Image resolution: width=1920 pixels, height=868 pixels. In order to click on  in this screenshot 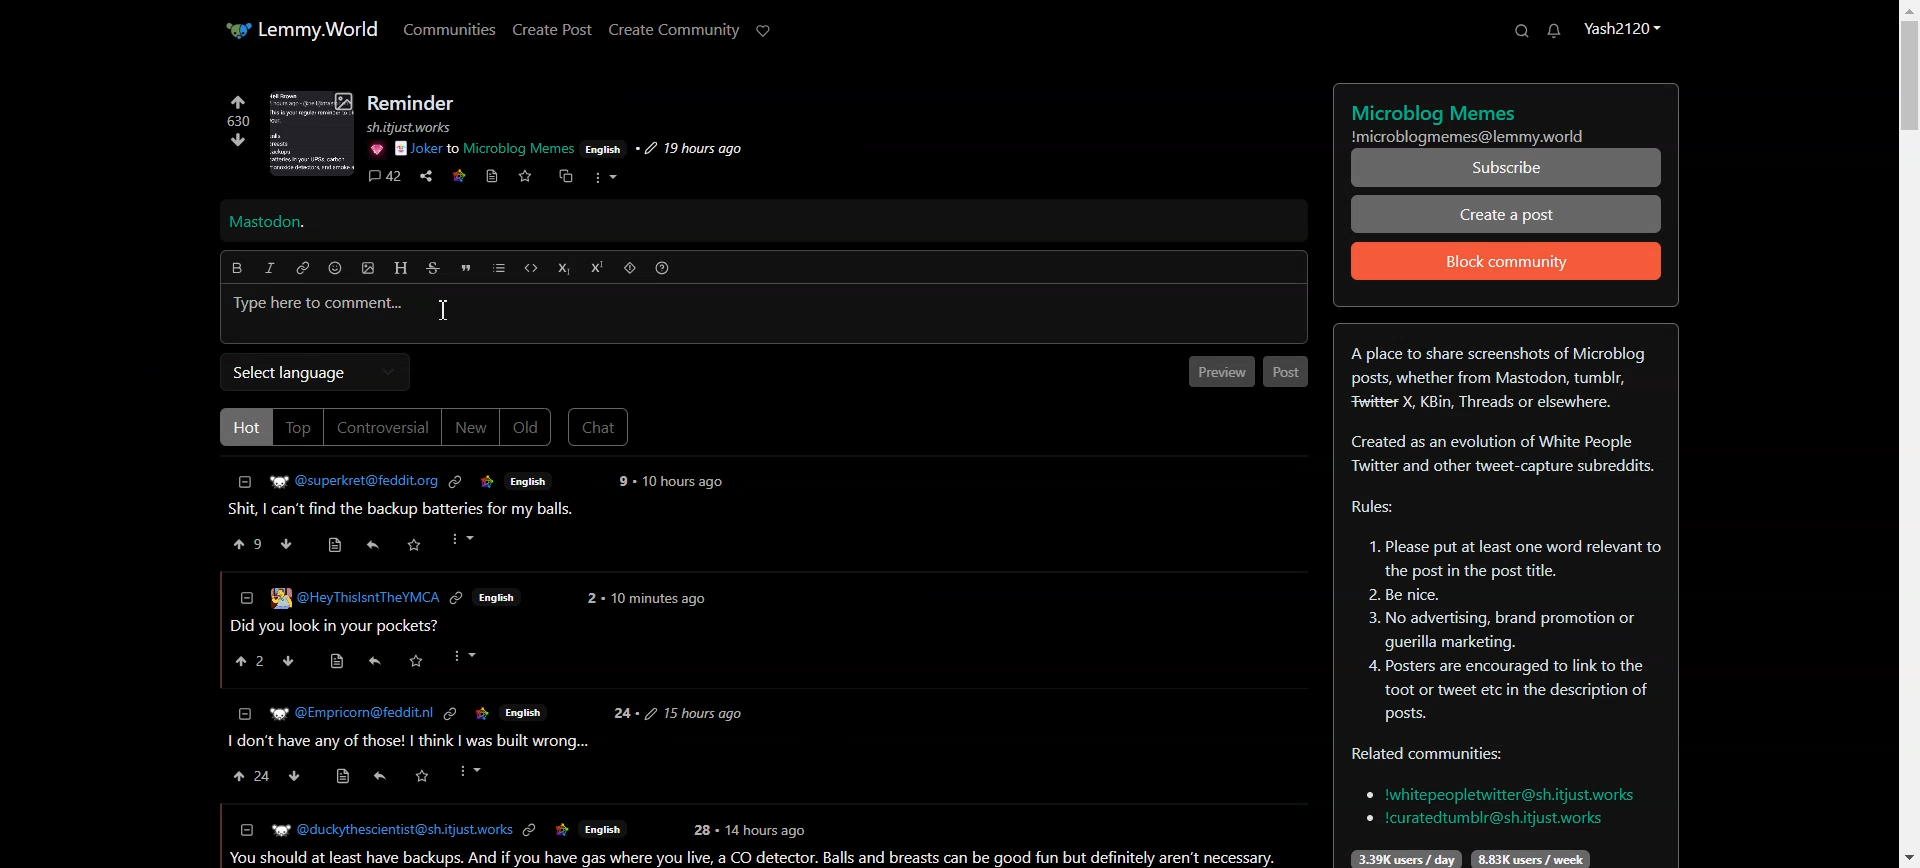, I will do `click(296, 776)`.